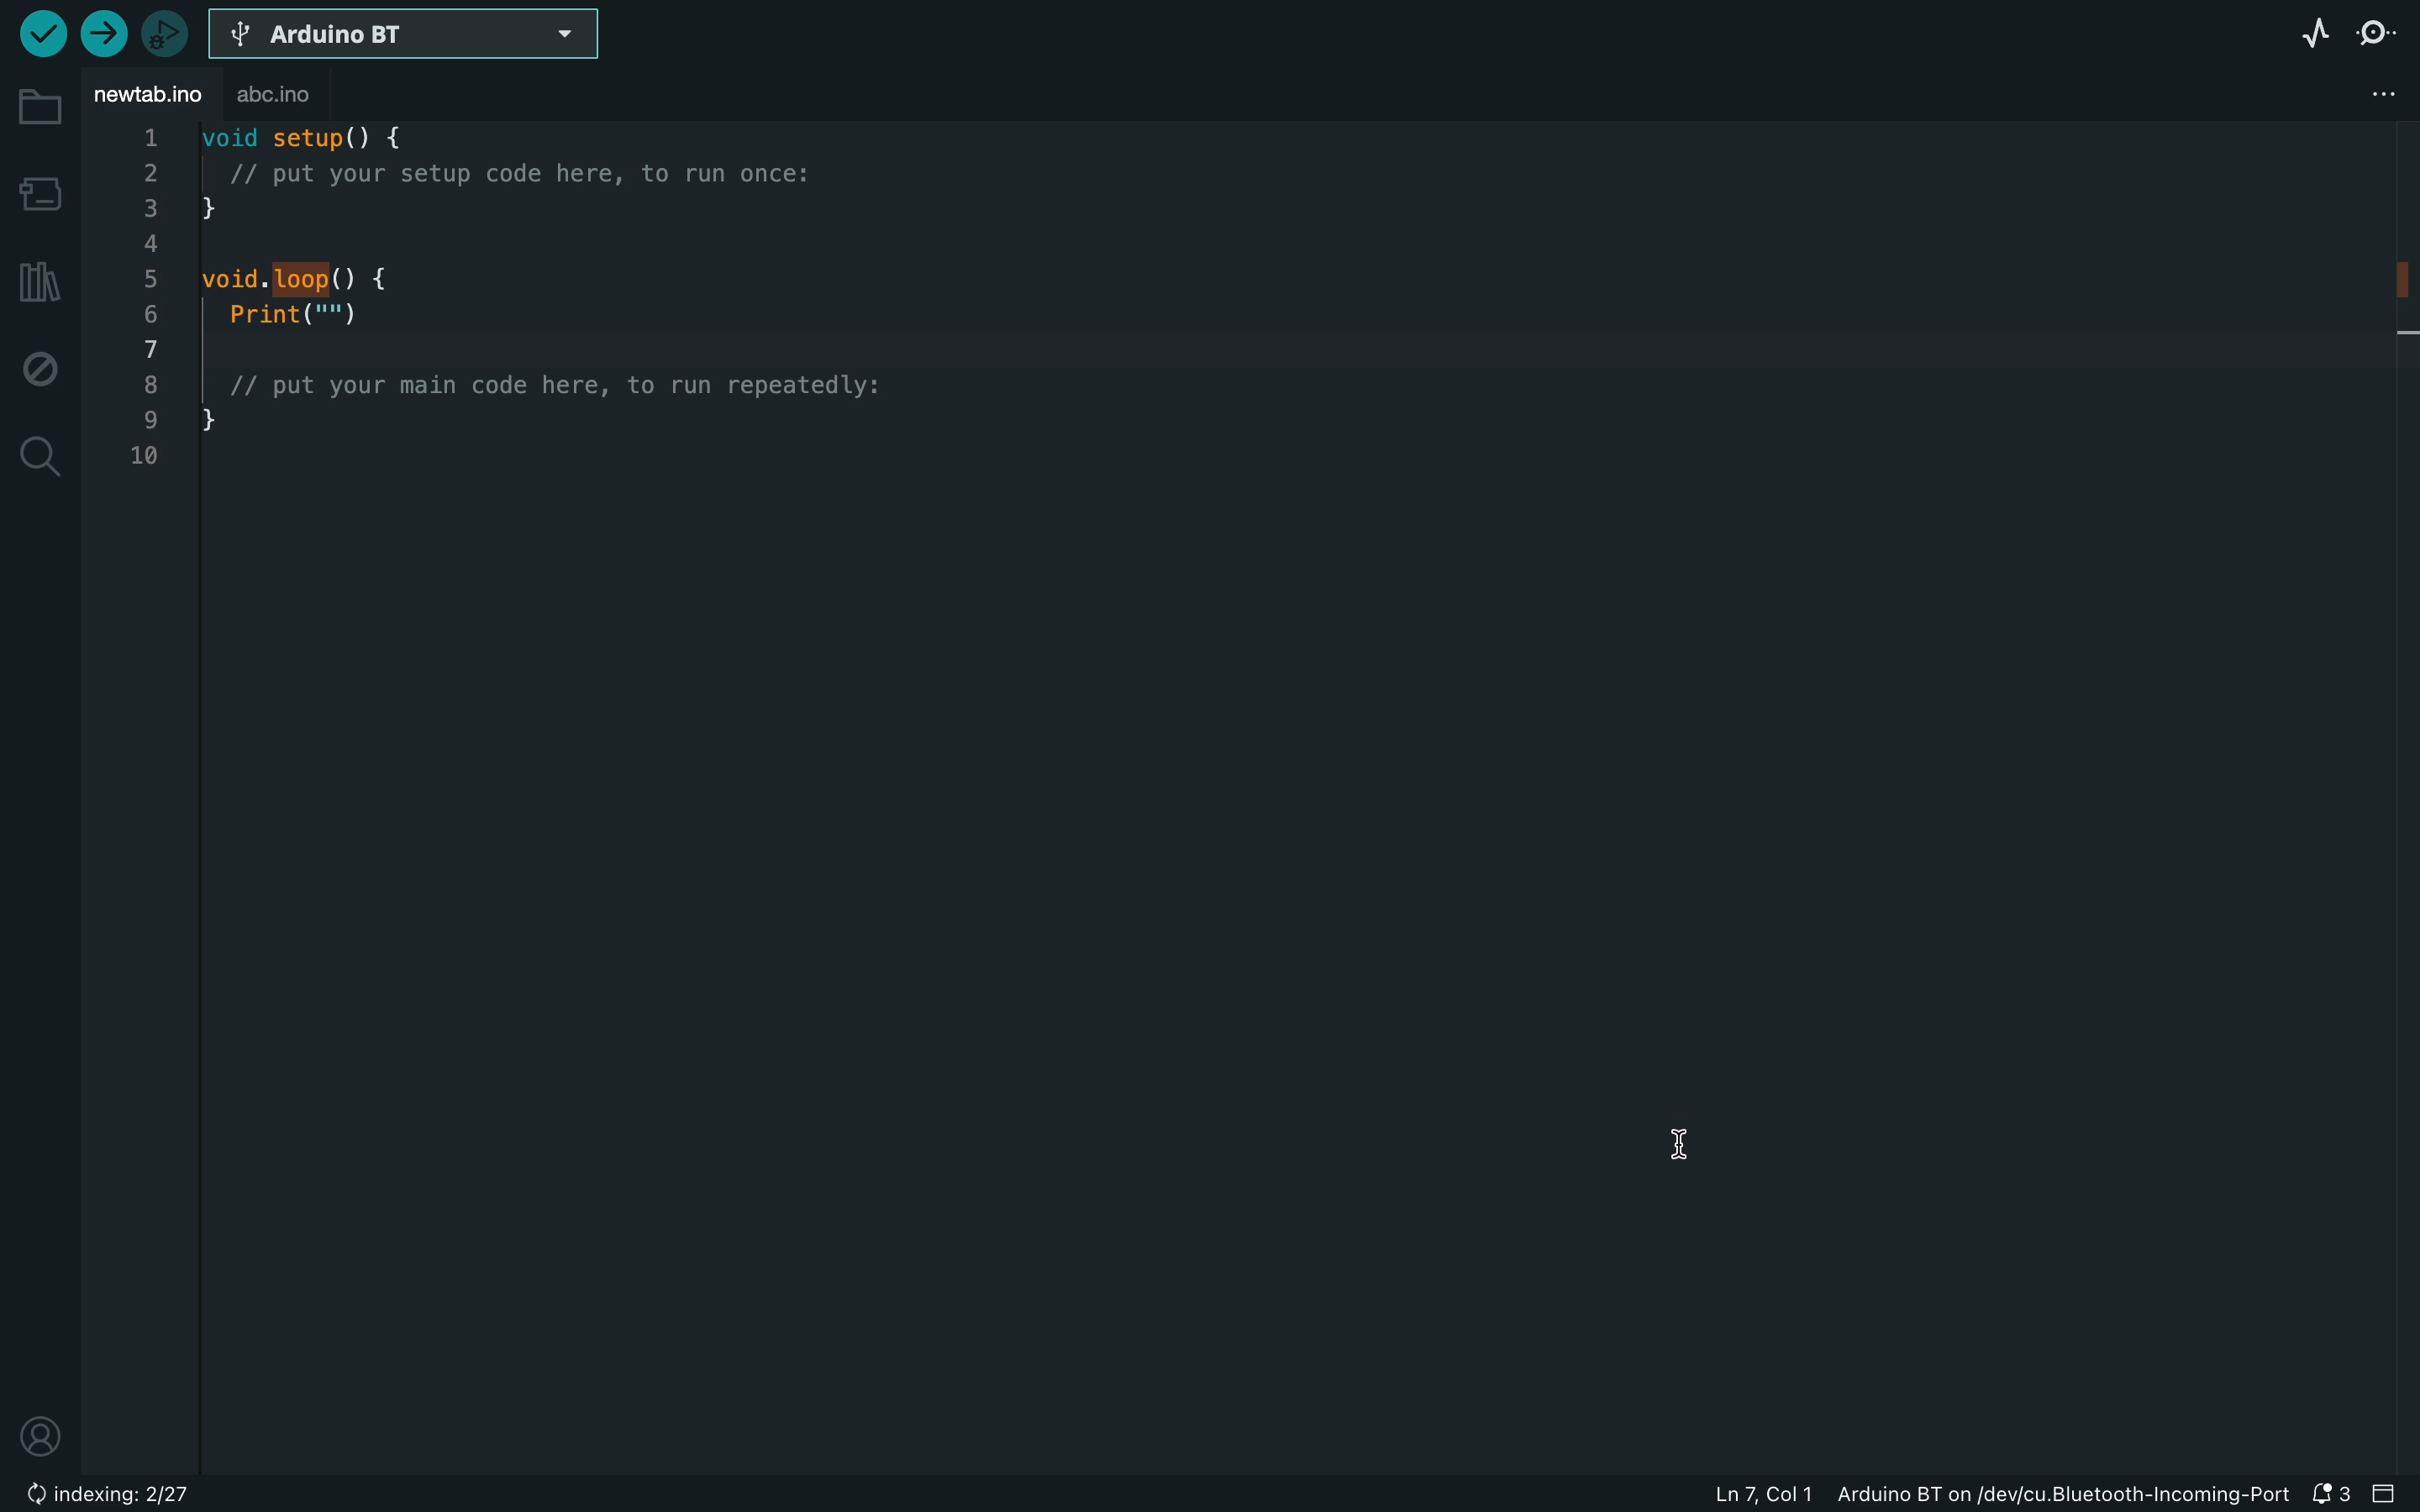 Image resolution: width=2420 pixels, height=1512 pixels. What do you see at coordinates (2387, 91) in the screenshot?
I see `file setting` at bounding box center [2387, 91].